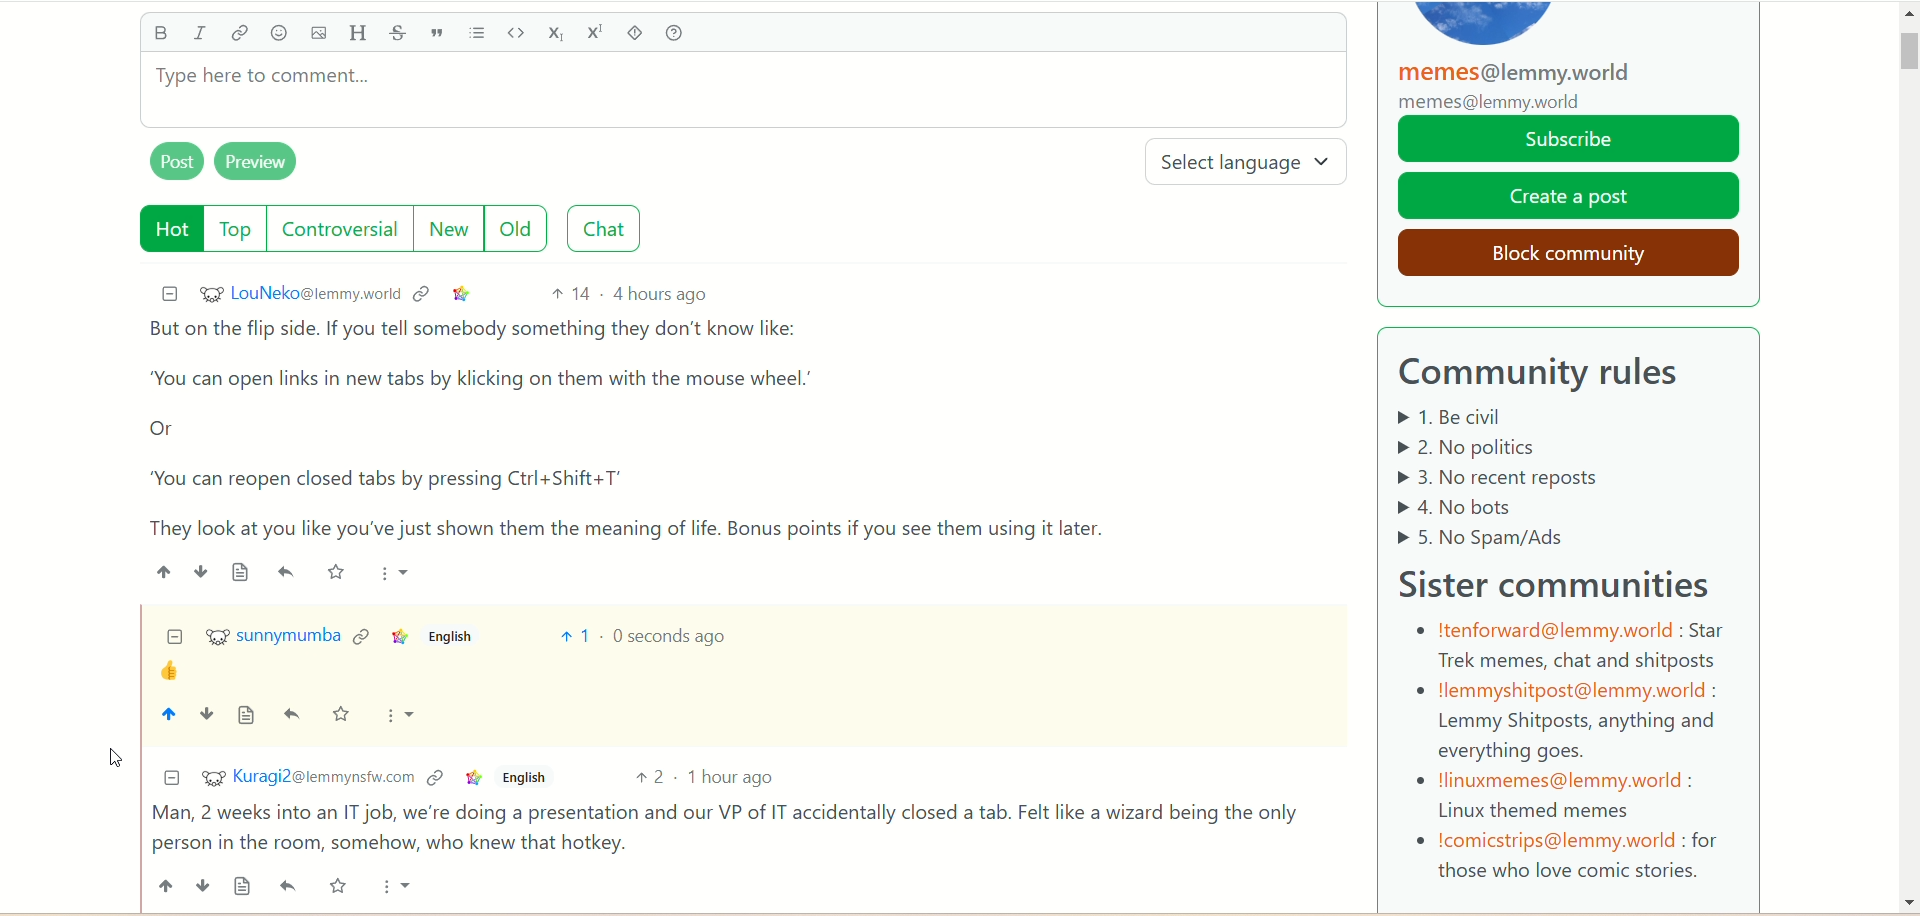 The height and width of the screenshot is (916, 1920). I want to click on new, so click(452, 229).